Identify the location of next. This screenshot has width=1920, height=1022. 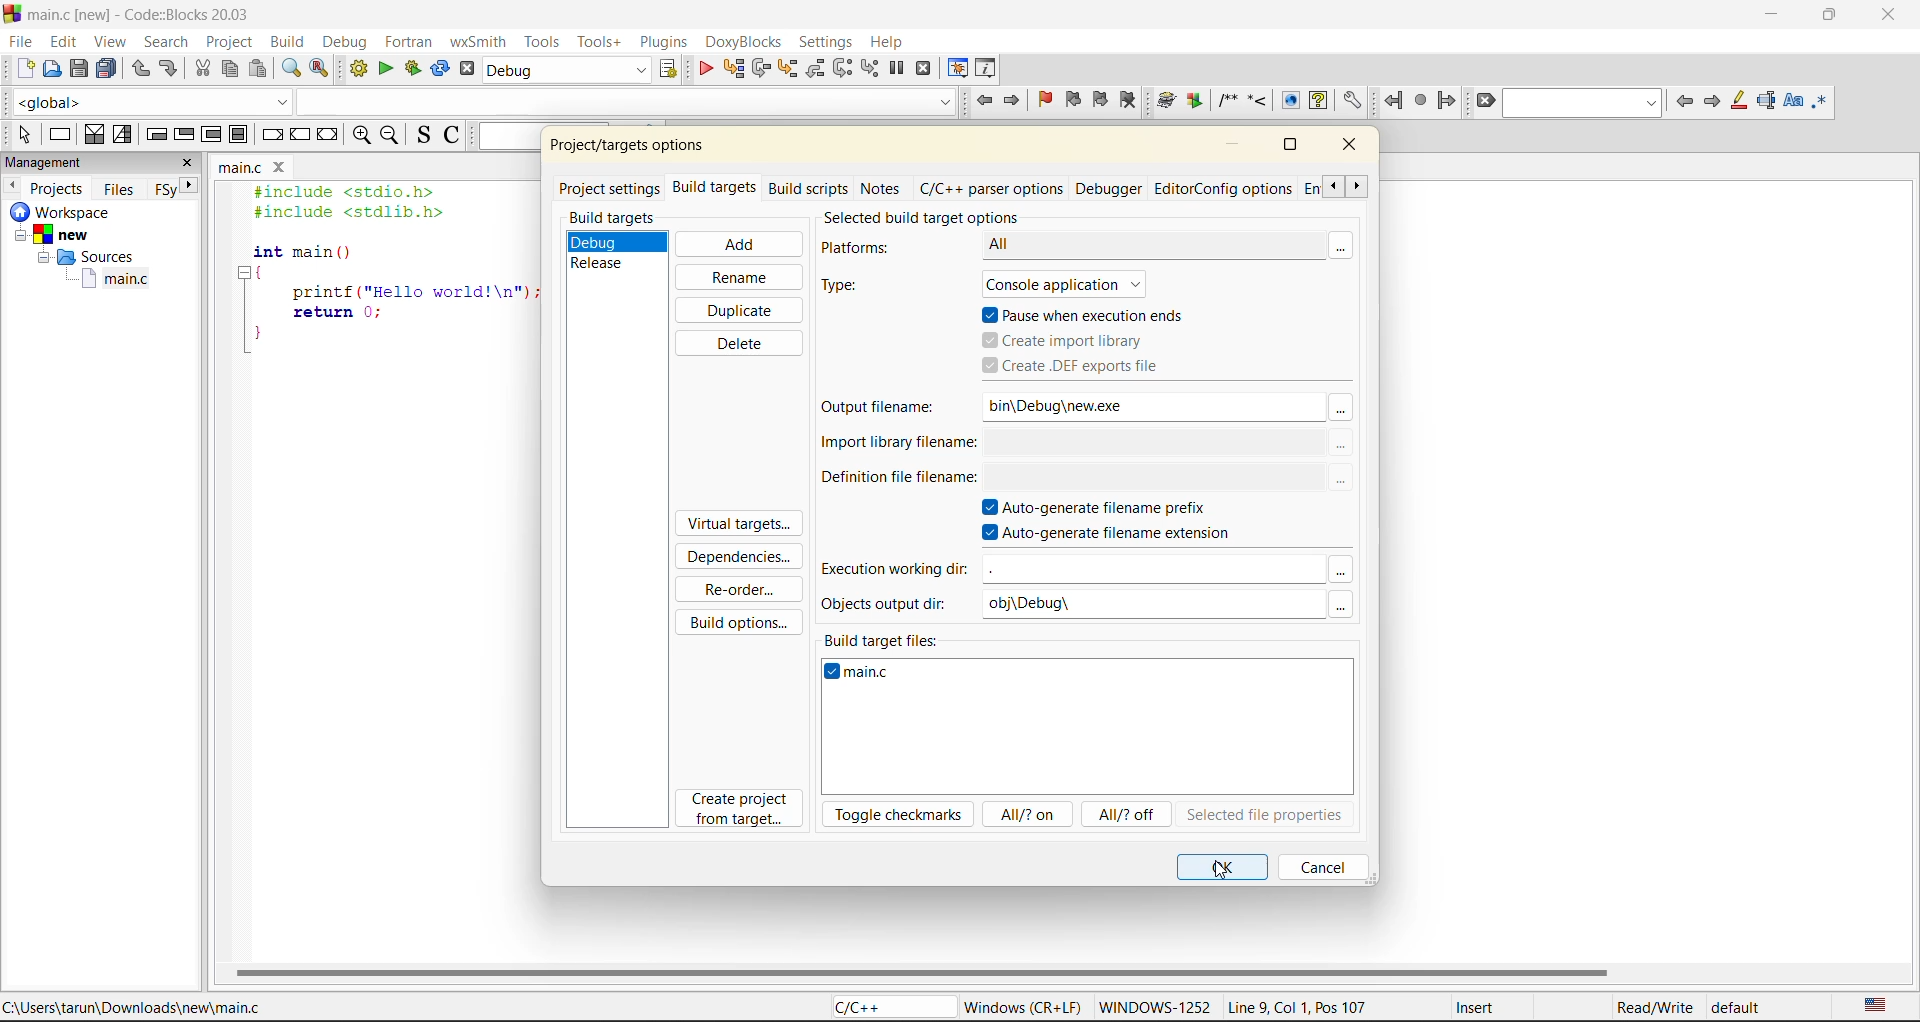
(1713, 102).